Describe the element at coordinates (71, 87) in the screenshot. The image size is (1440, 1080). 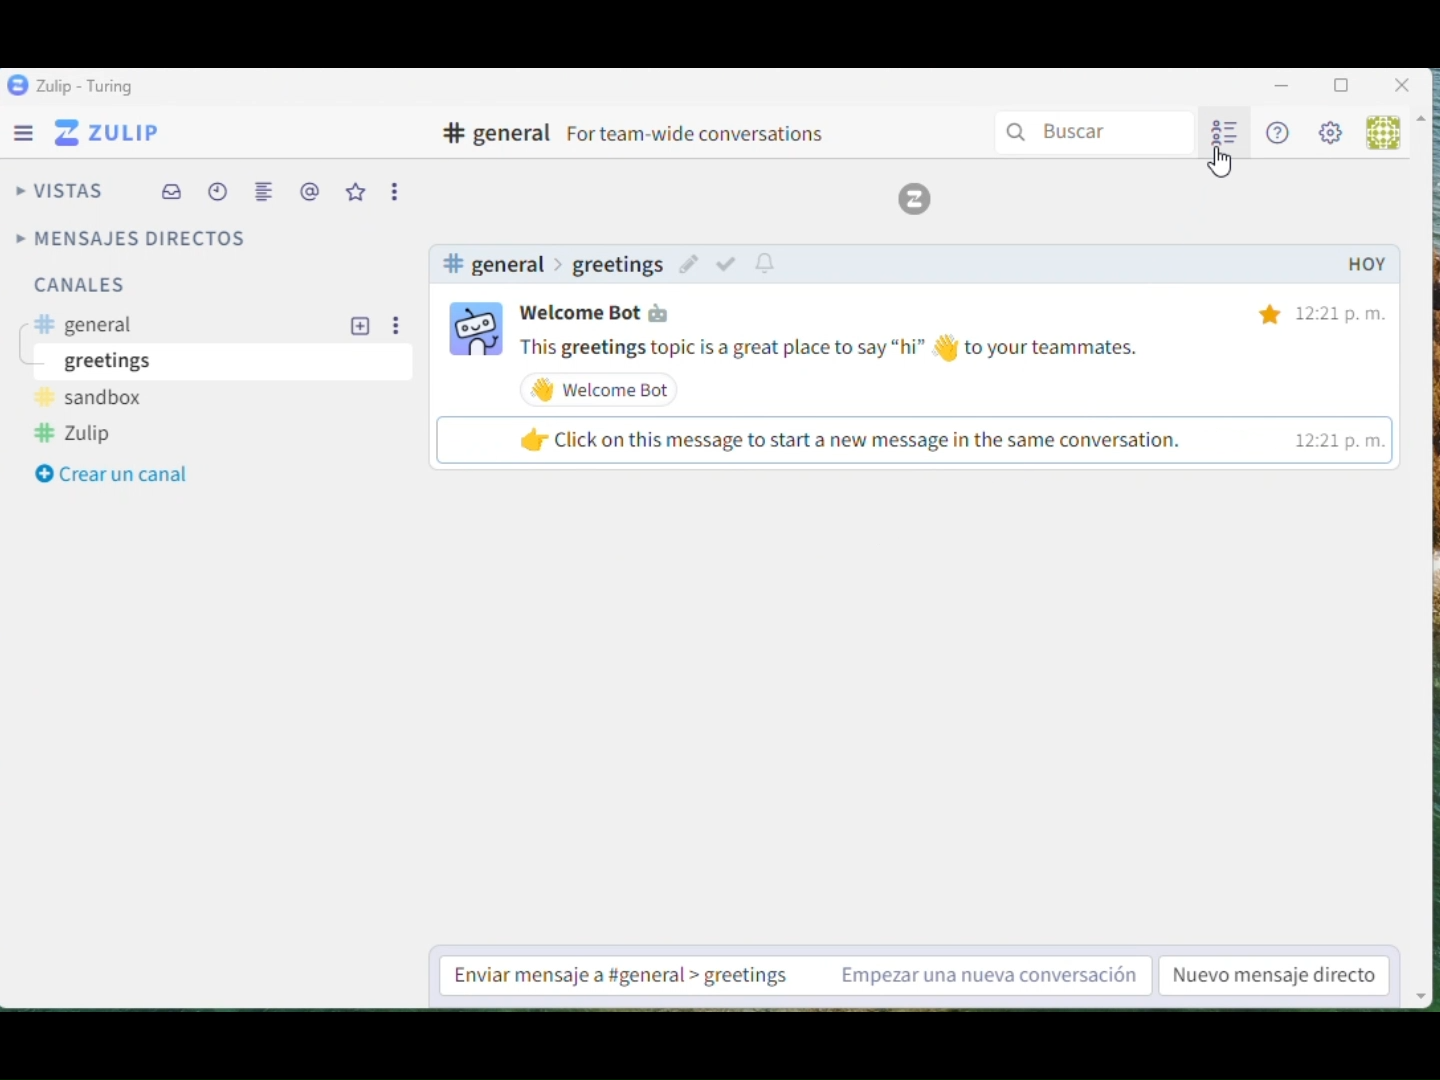
I see `Zulip` at that location.